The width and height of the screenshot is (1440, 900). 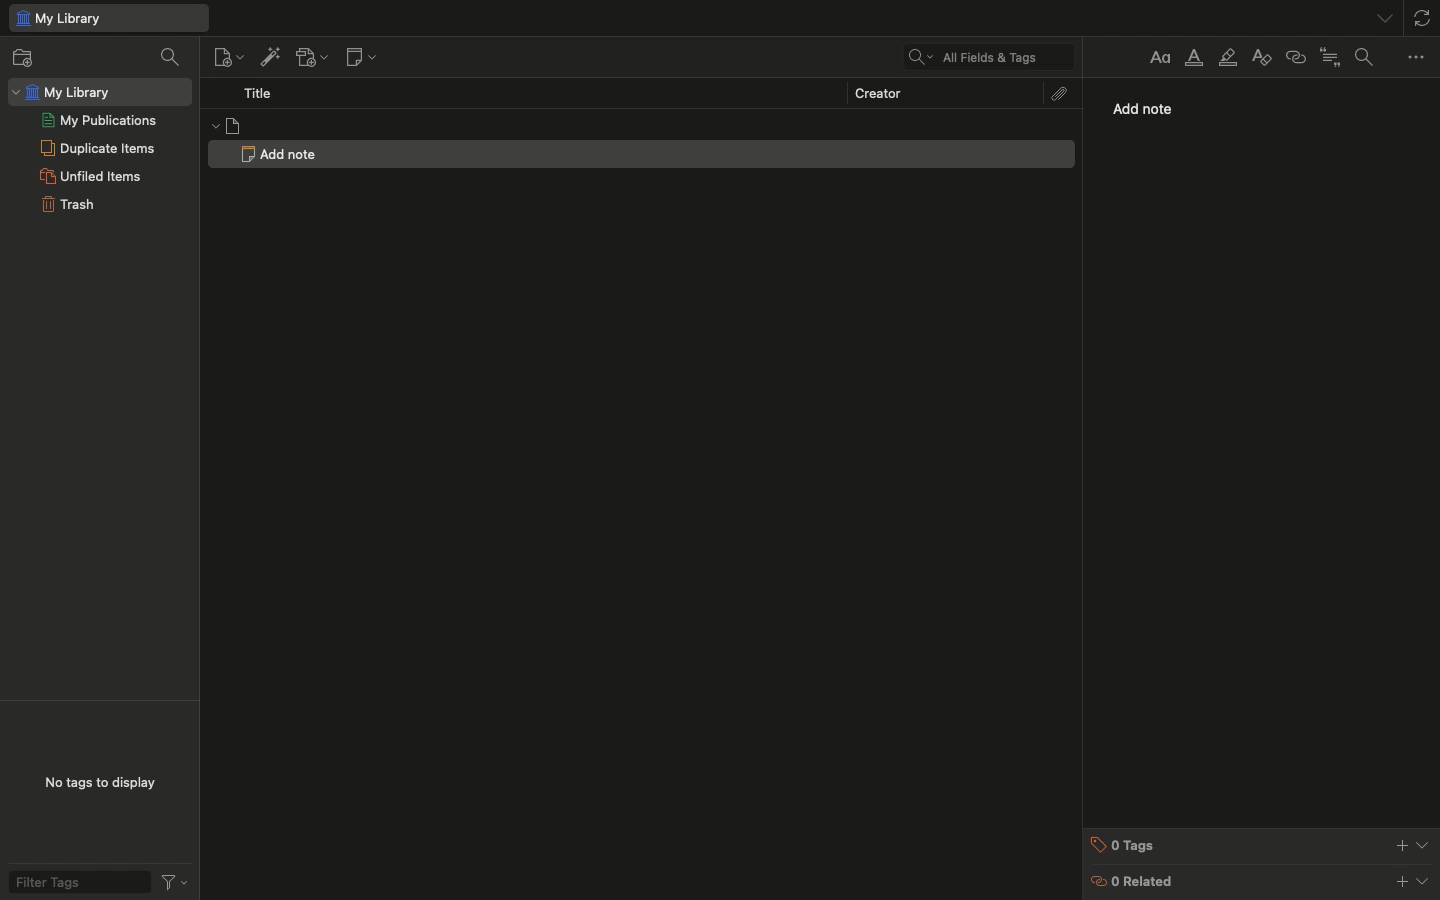 I want to click on No tags to display, so click(x=100, y=784).